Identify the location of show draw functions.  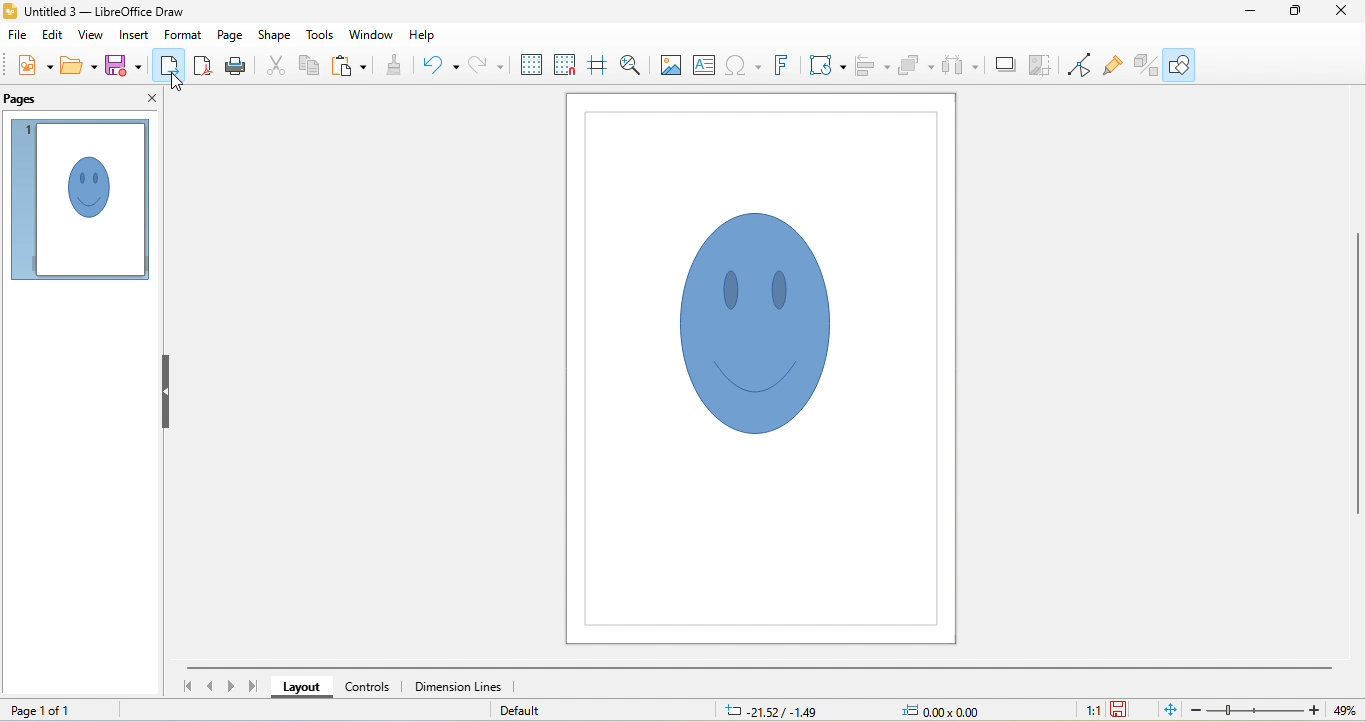
(1180, 64).